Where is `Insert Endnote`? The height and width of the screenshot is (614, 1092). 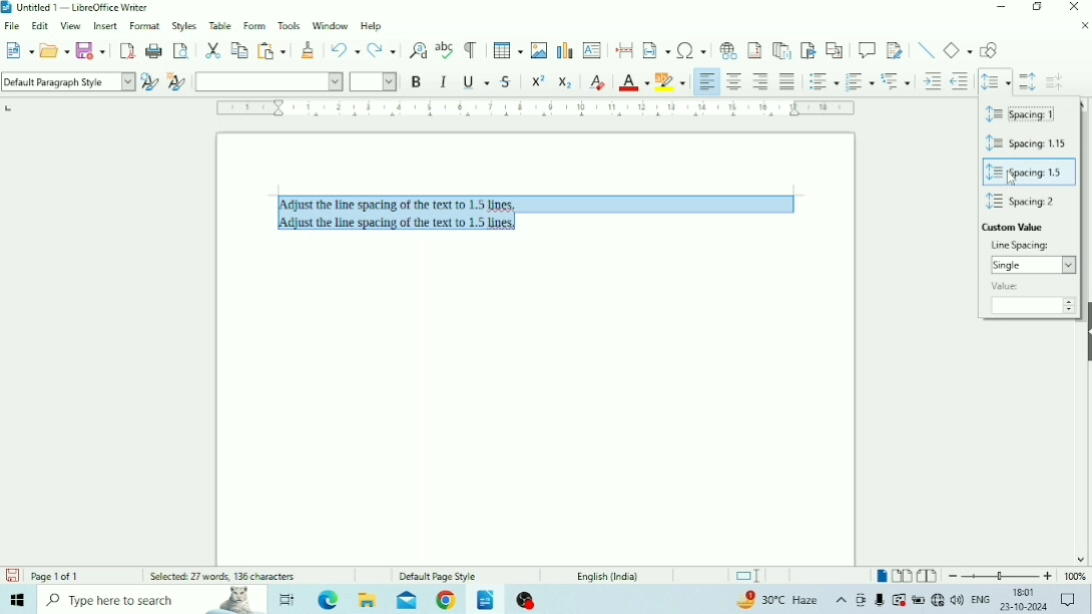 Insert Endnote is located at coordinates (781, 49).